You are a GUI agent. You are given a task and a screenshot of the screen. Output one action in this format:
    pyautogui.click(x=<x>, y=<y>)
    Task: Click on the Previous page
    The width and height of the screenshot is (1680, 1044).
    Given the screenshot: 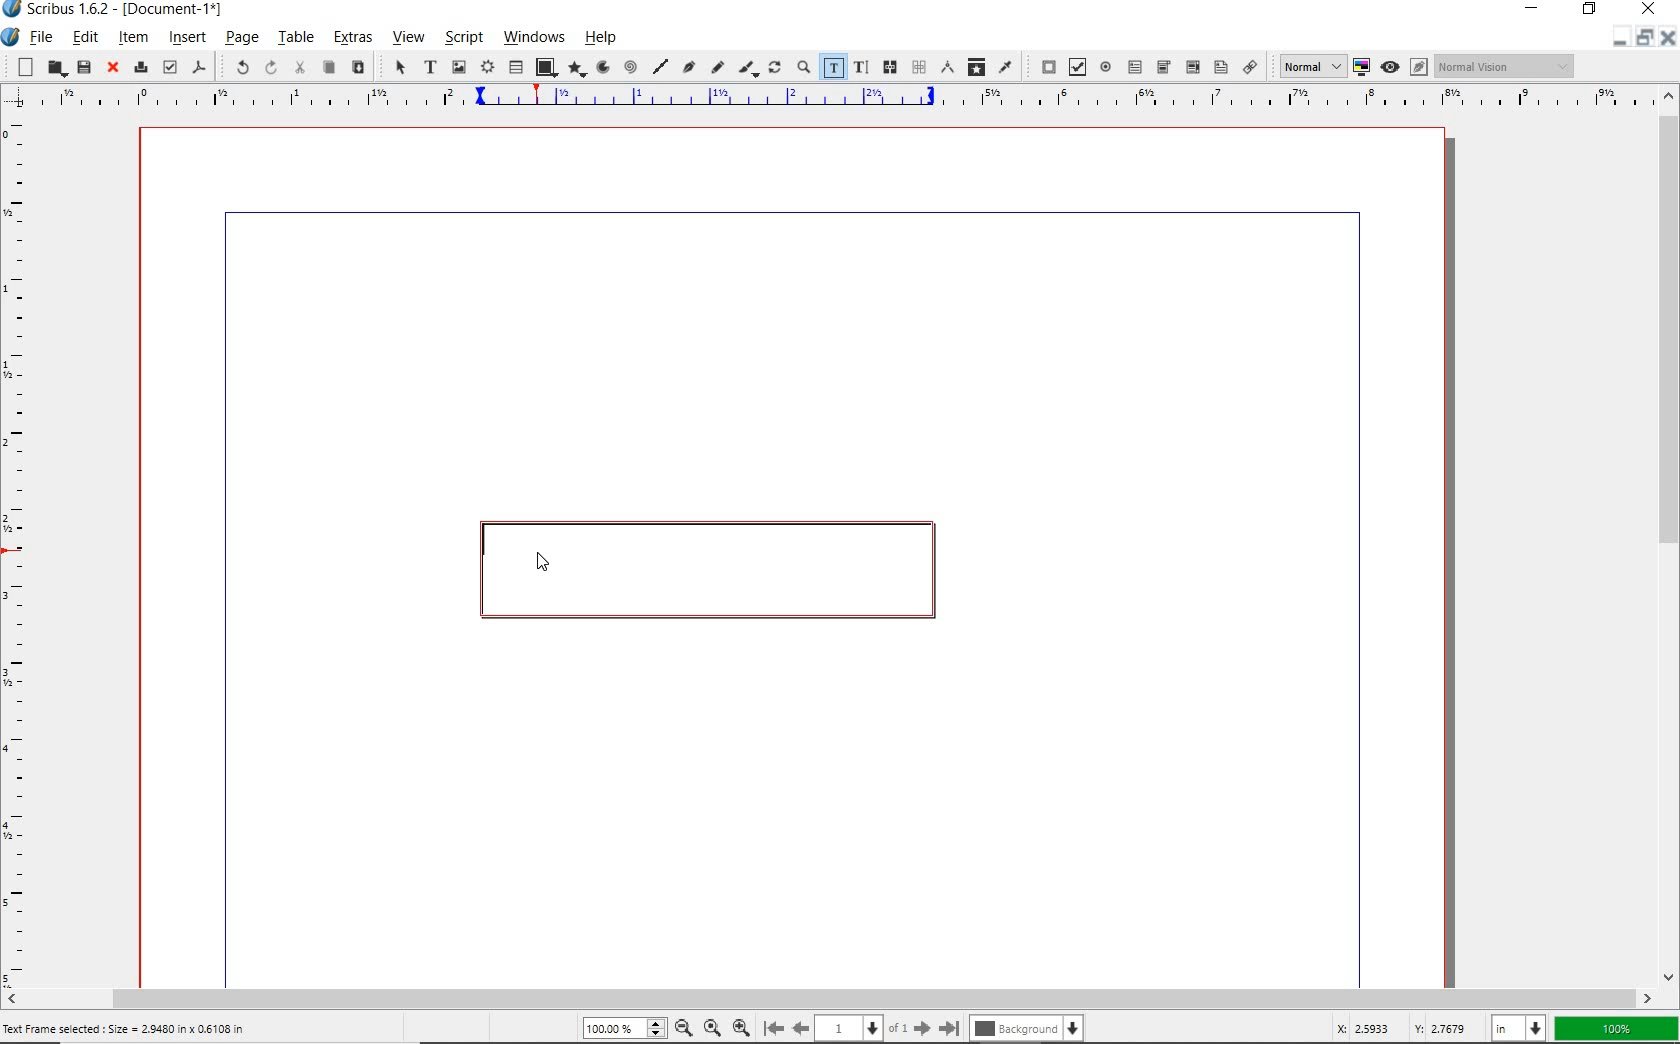 What is the action you would take?
    pyautogui.click(x=798, y=1028)
    